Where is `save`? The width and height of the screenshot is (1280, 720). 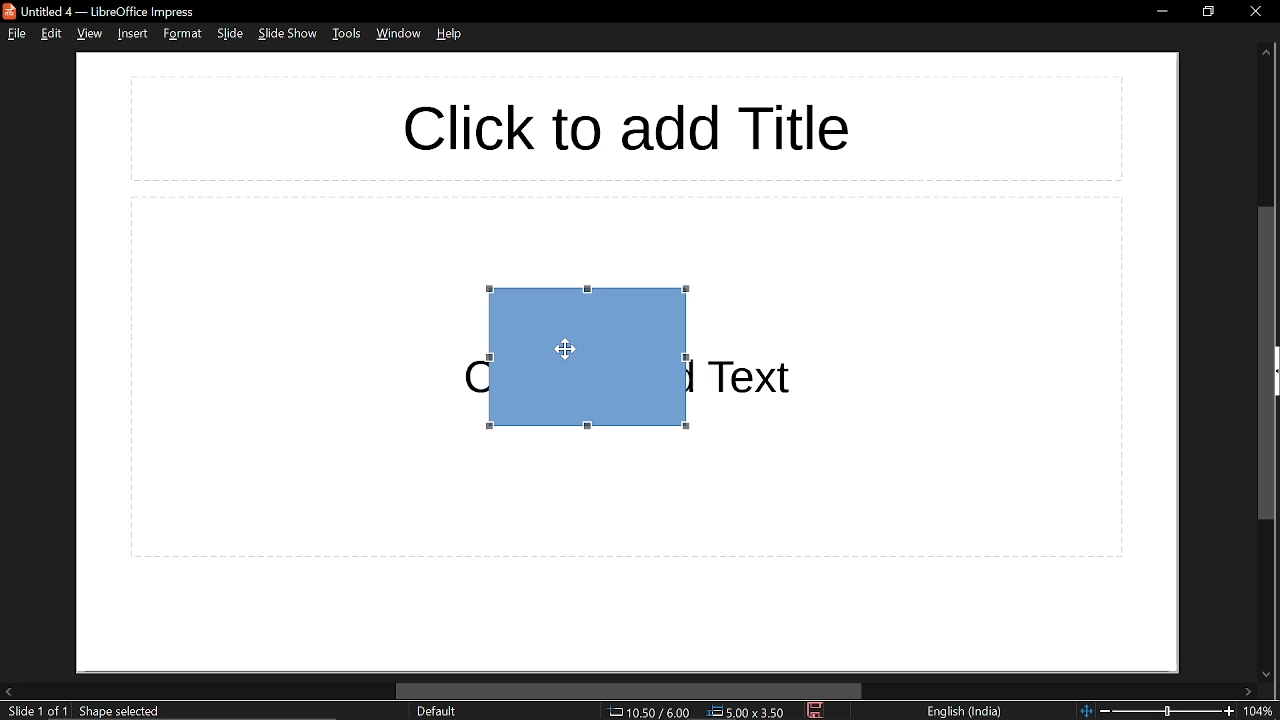 save is located at coordinates (815, 710).